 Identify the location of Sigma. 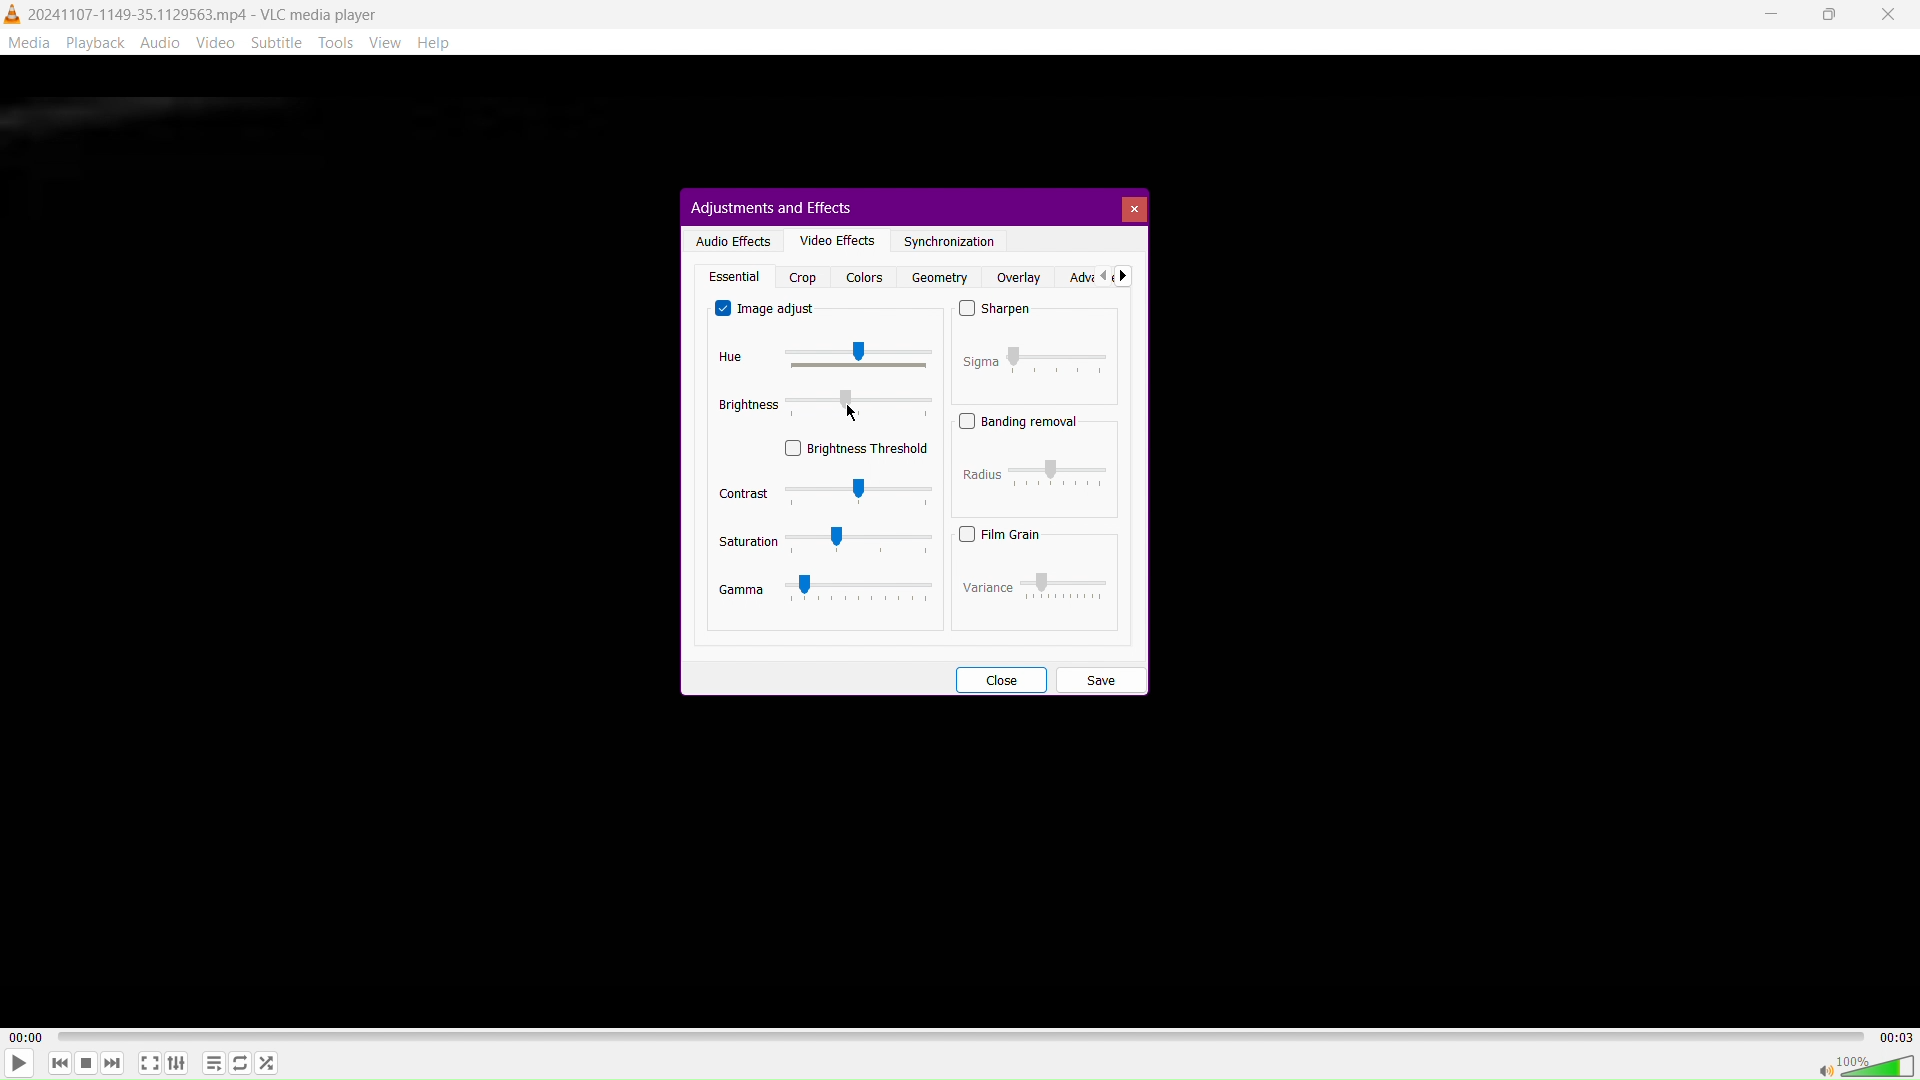
(1035, 358).